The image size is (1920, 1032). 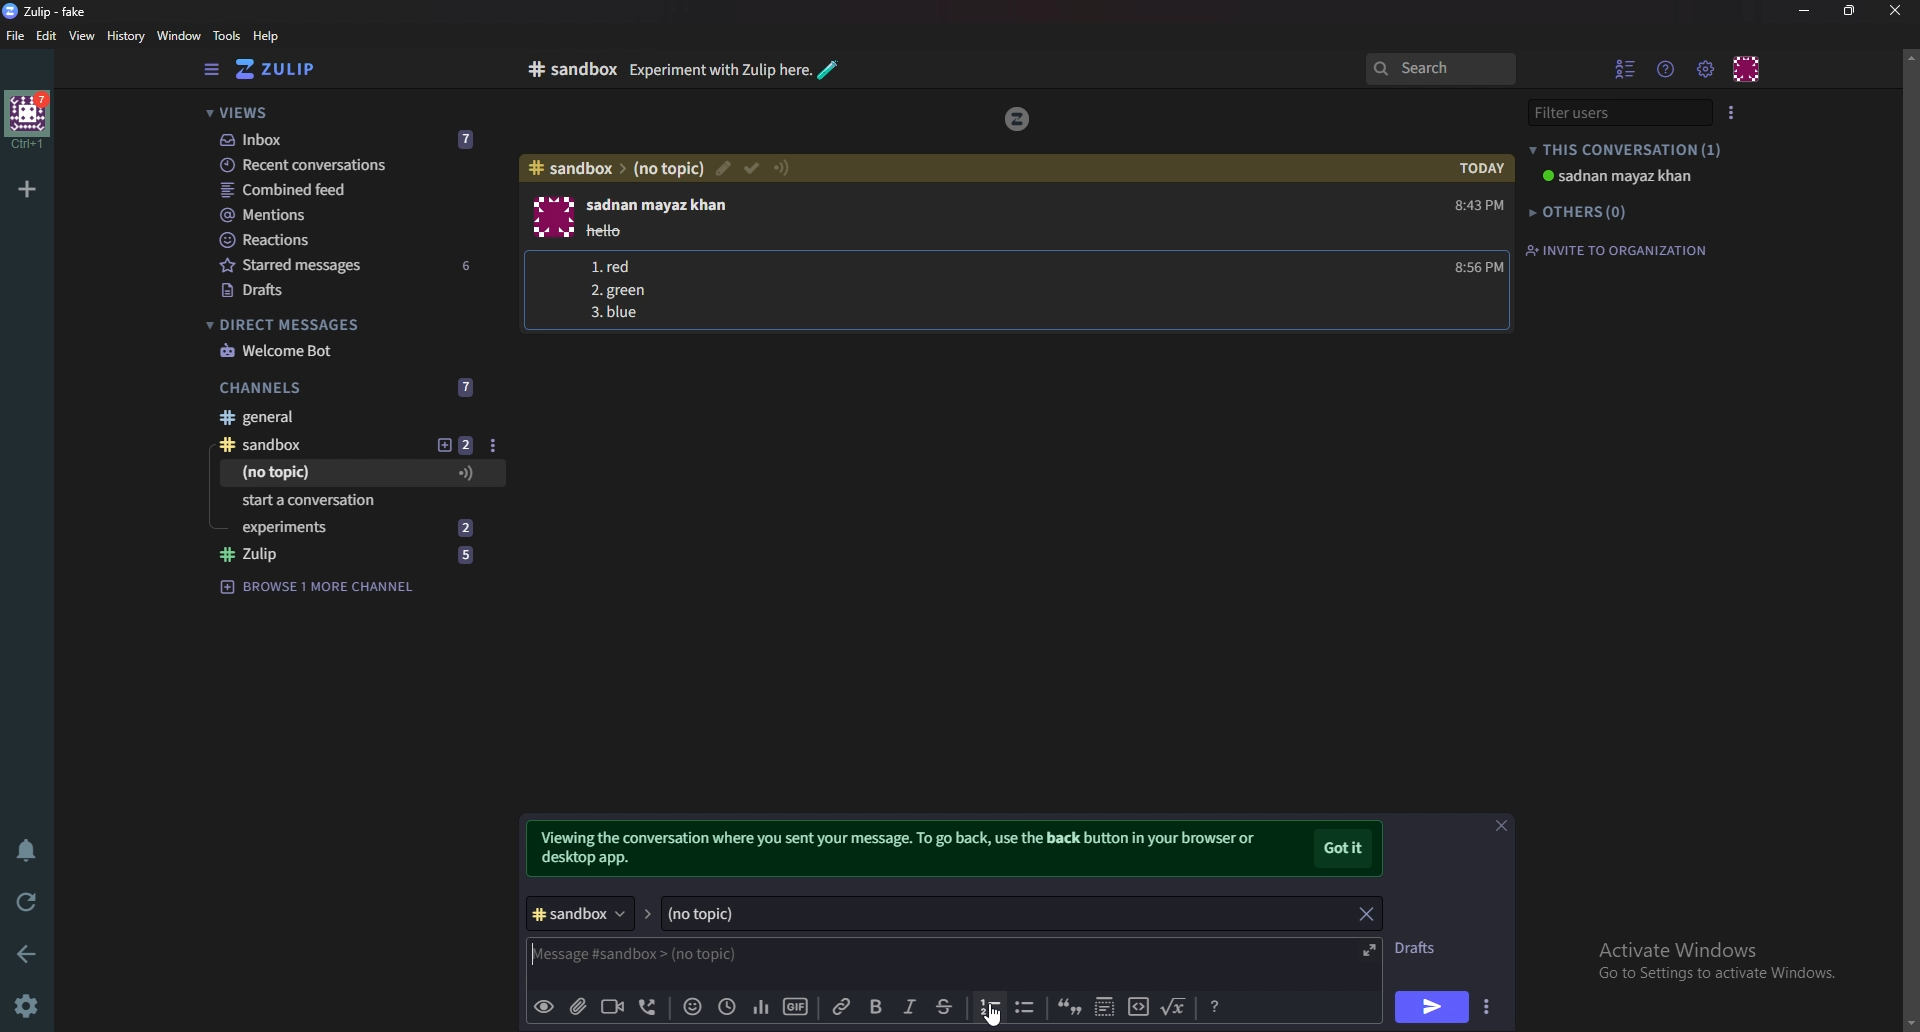 What do you see at coordinates (721, 170) in the screenshot?
I see `edit topic` at bounding box center [721, 170].